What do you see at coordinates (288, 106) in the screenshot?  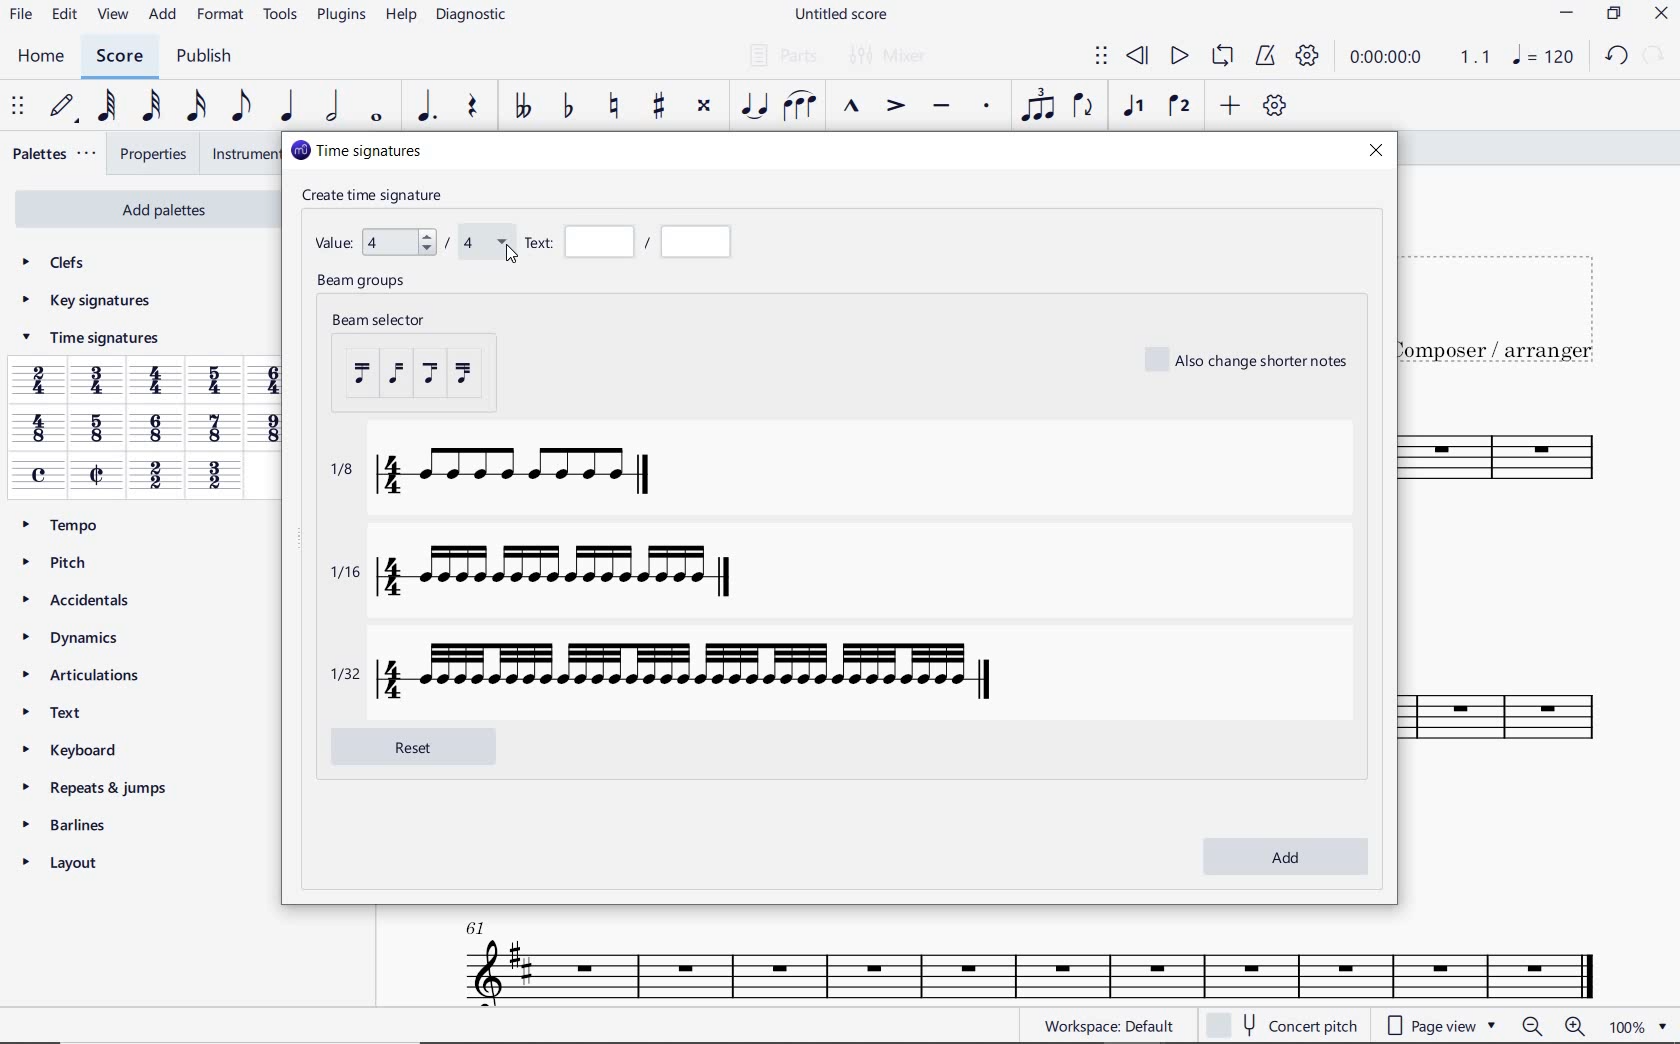 I see `QUARTER NOTE` at bounding box center [288, 106].